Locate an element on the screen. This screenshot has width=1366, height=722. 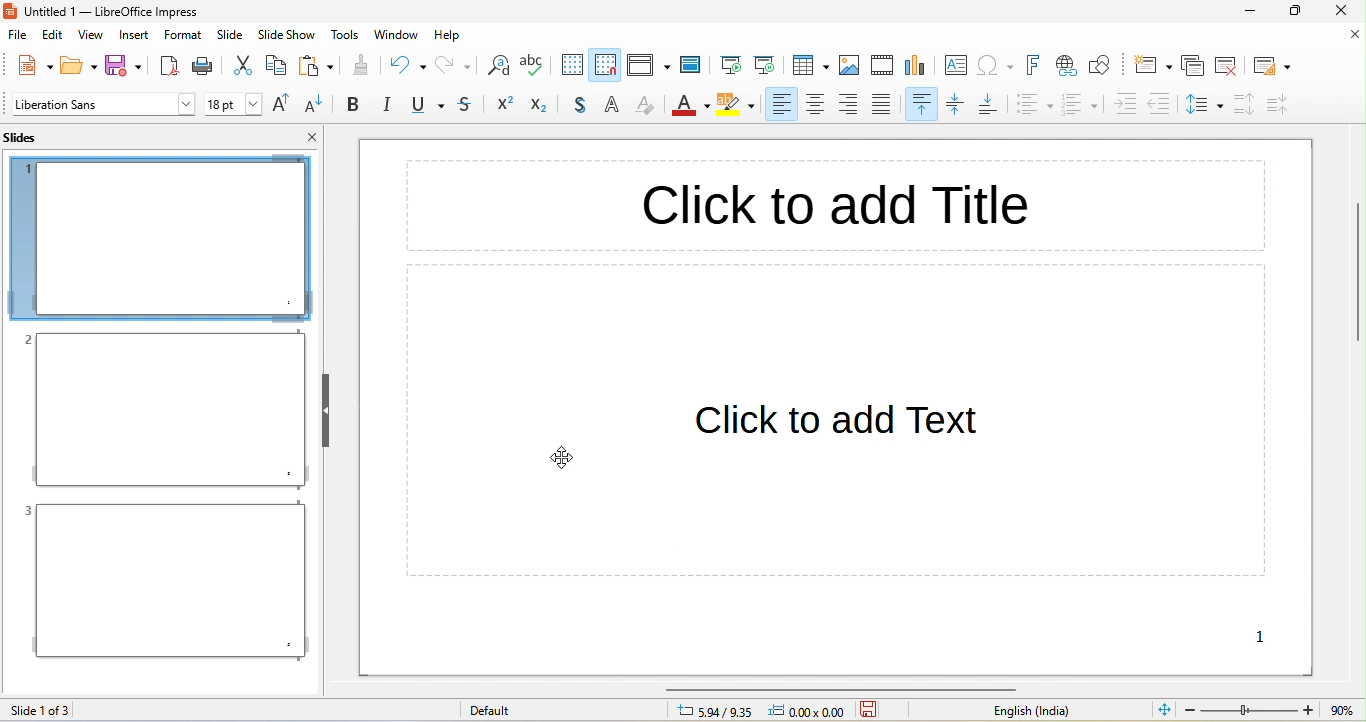
click to add text is located at coordinates (837, 421).